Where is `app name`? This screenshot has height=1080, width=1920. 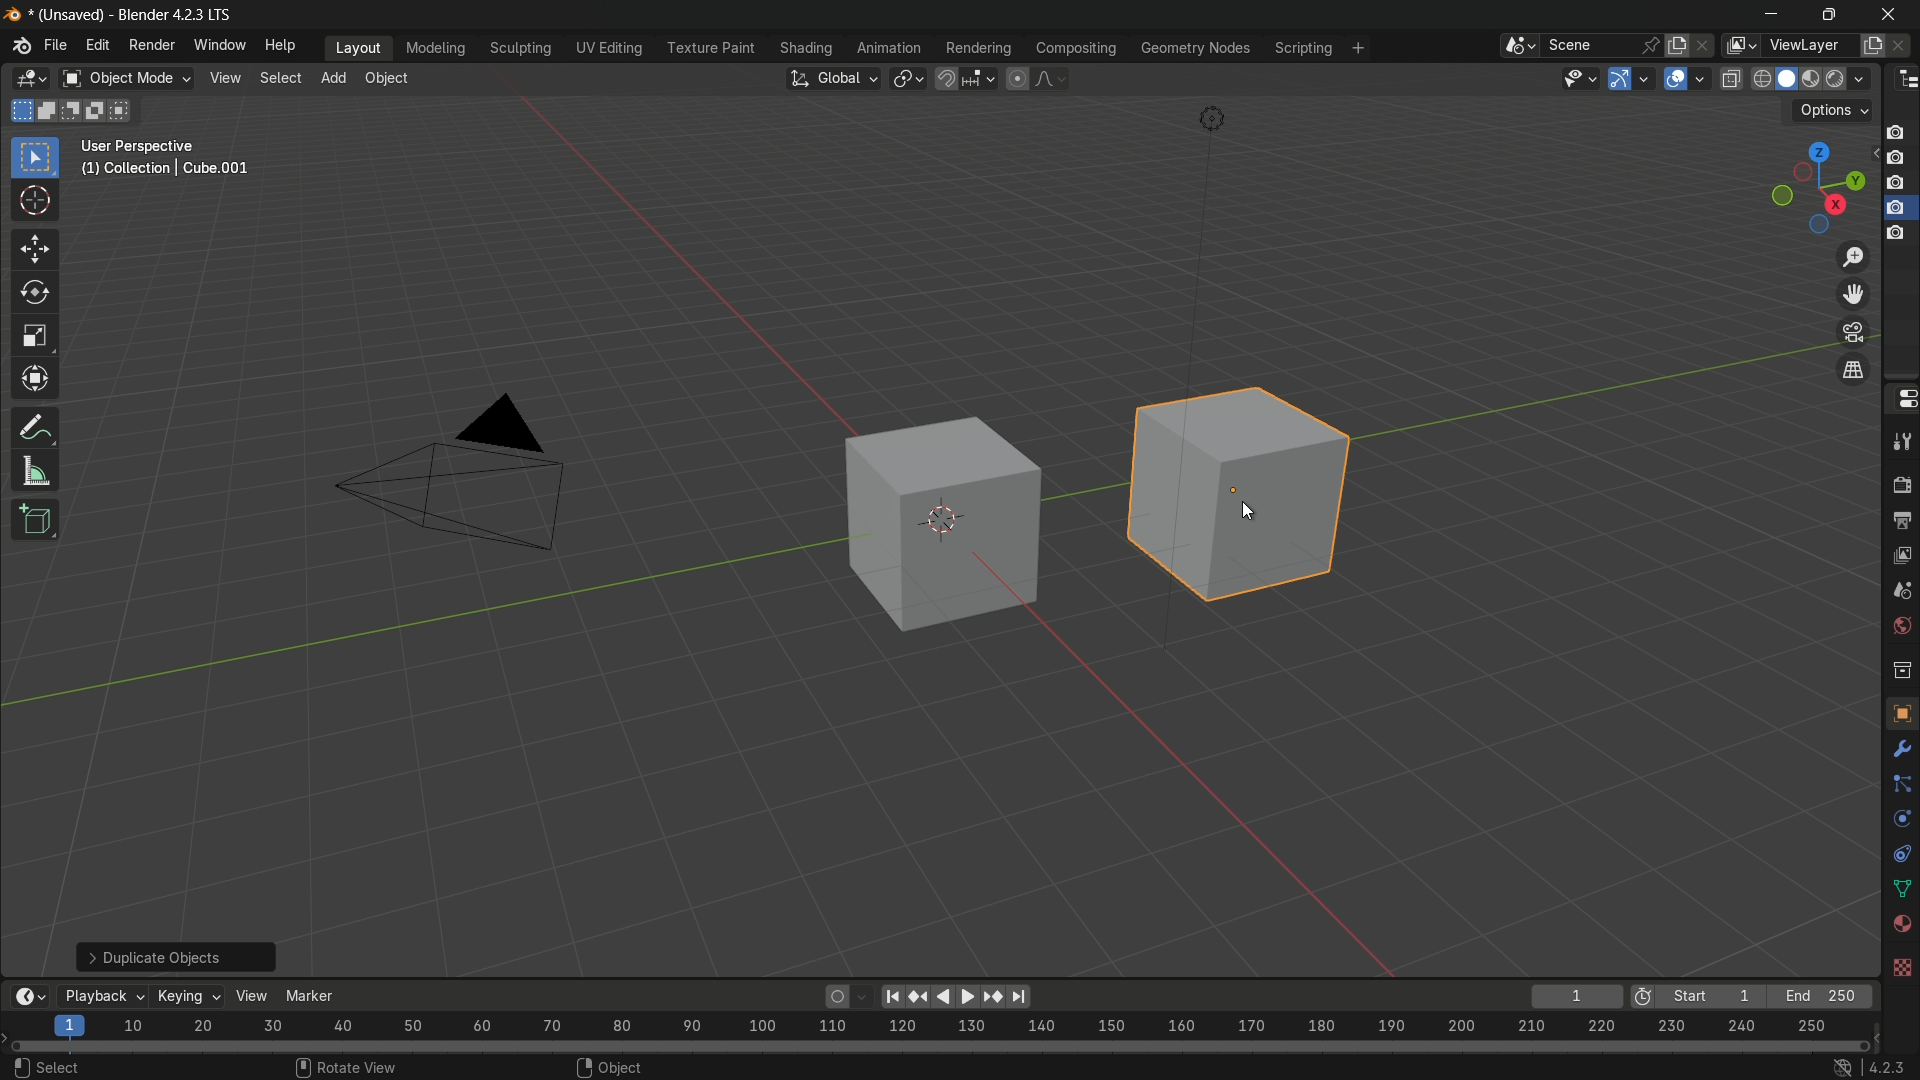 app name is located at coordinates (176, 18).